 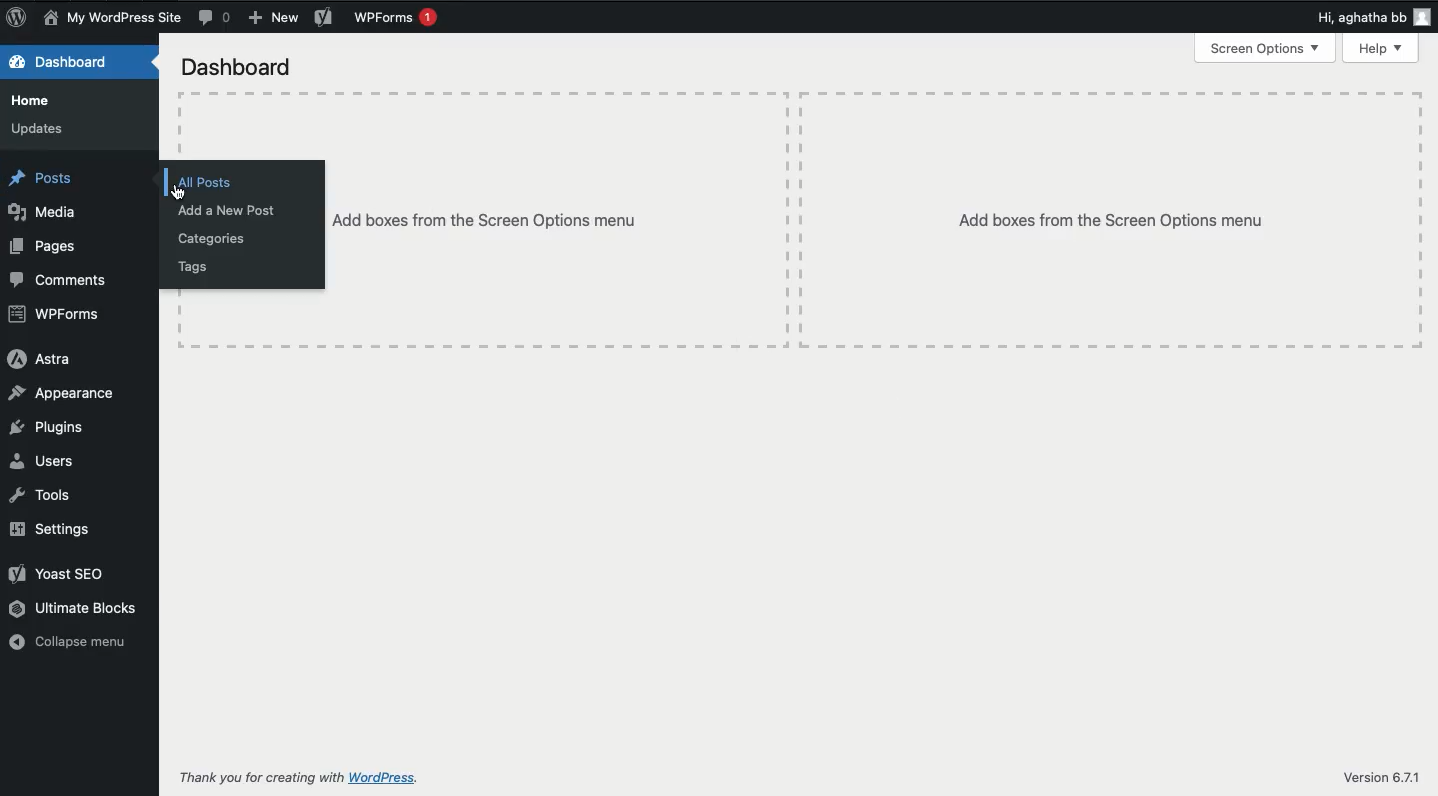 What do you see at coordinates (61, 392) in the screenshot?
I see `Appearance` at bounding box center [61, 392].